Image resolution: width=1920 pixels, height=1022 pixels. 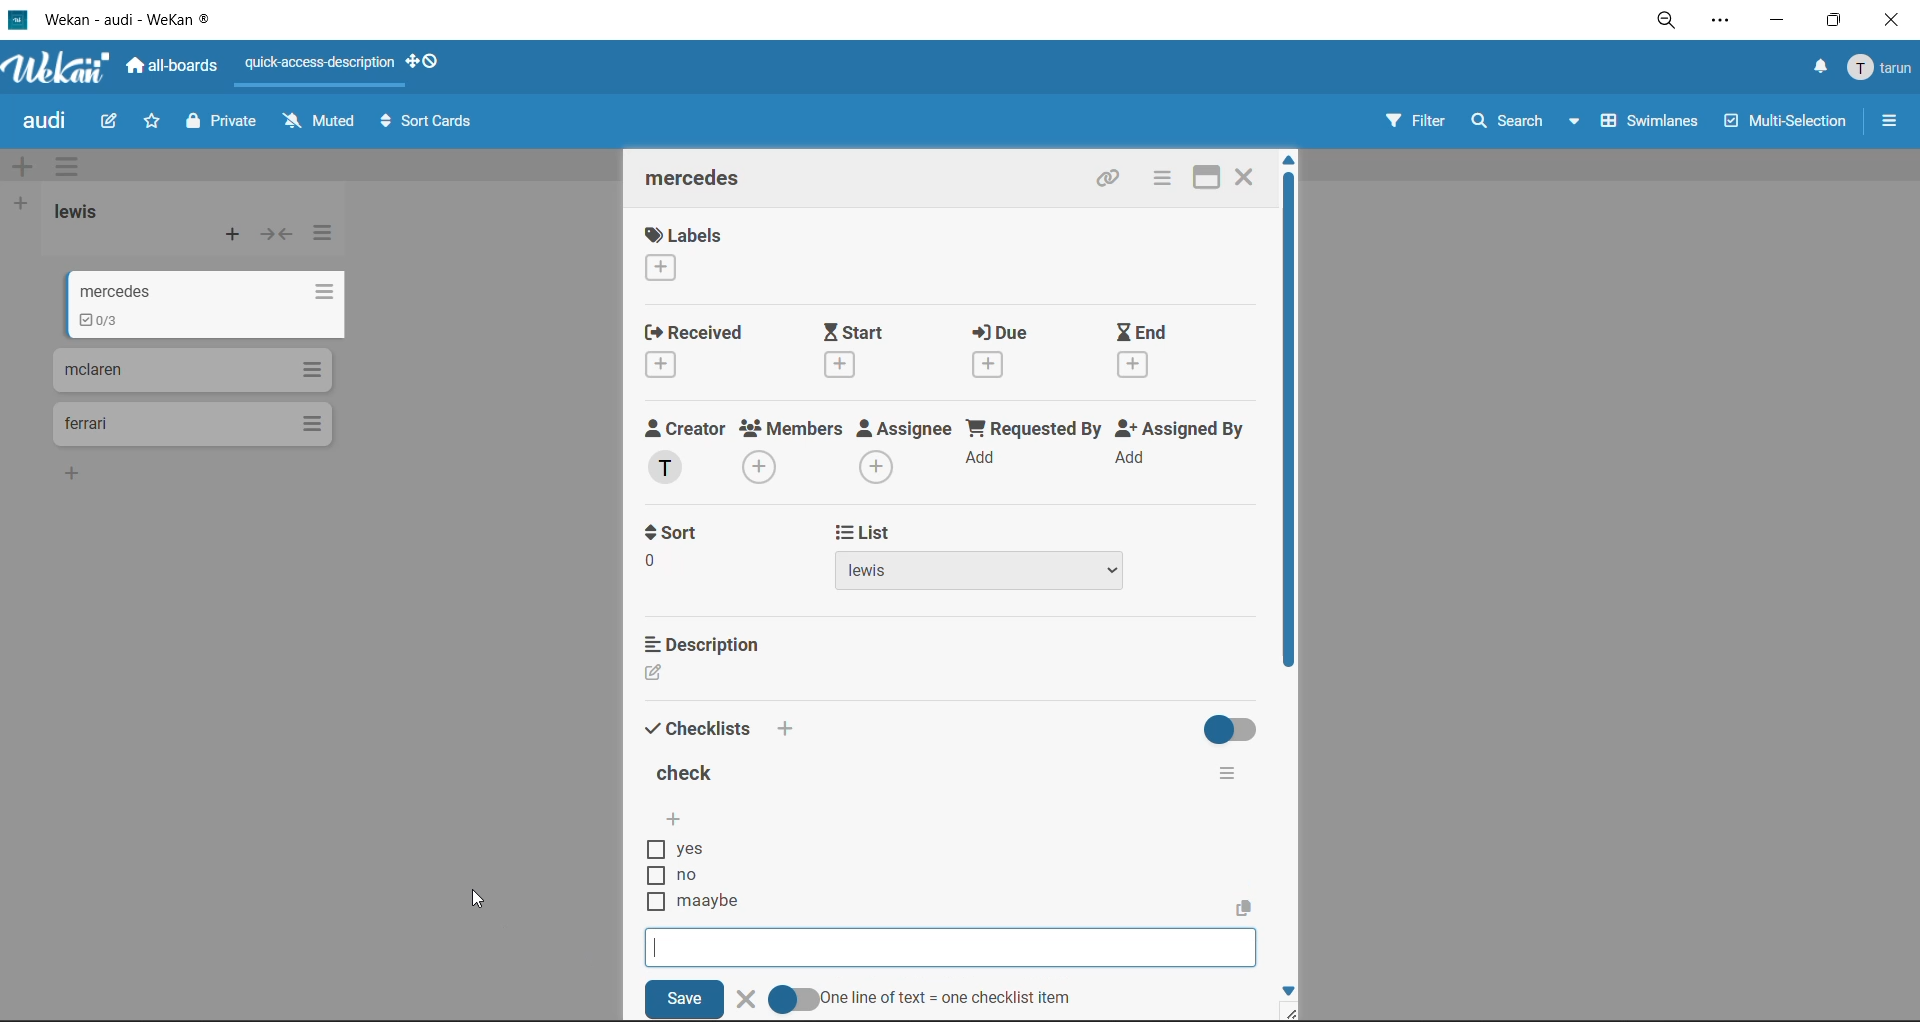 What do you see at coordinates (1109, 181) in the screenshot?
I see `copy link` at bounding box center [1109, 181].